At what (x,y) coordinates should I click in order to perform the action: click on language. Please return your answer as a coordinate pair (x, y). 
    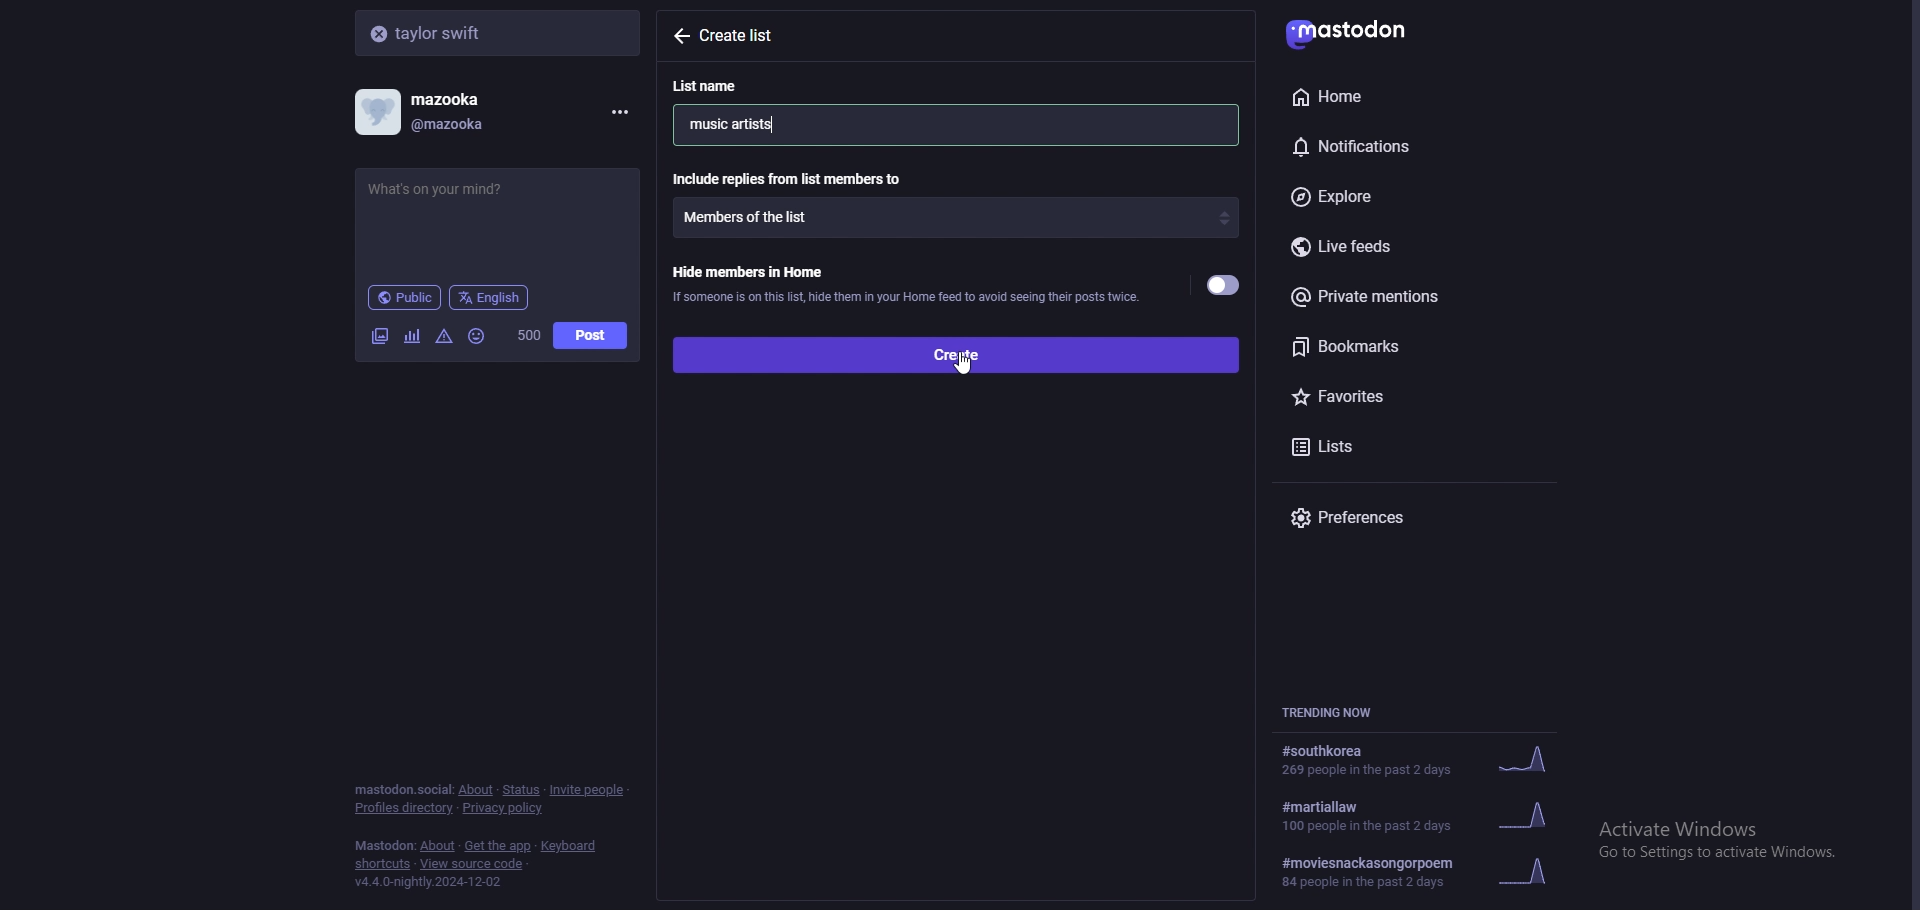
    Looking at the image, I should click on (490, 296).